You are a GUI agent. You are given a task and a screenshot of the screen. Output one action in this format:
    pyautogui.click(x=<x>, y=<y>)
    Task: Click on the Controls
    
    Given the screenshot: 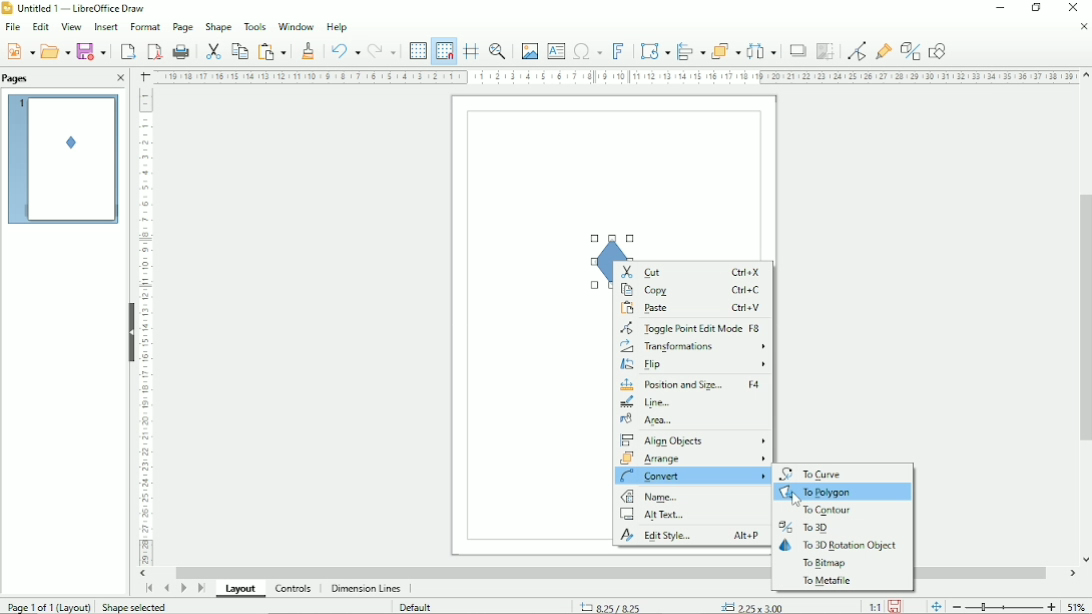 What is the action you would take?
    pyautogui.click(x=294, y=589)
    